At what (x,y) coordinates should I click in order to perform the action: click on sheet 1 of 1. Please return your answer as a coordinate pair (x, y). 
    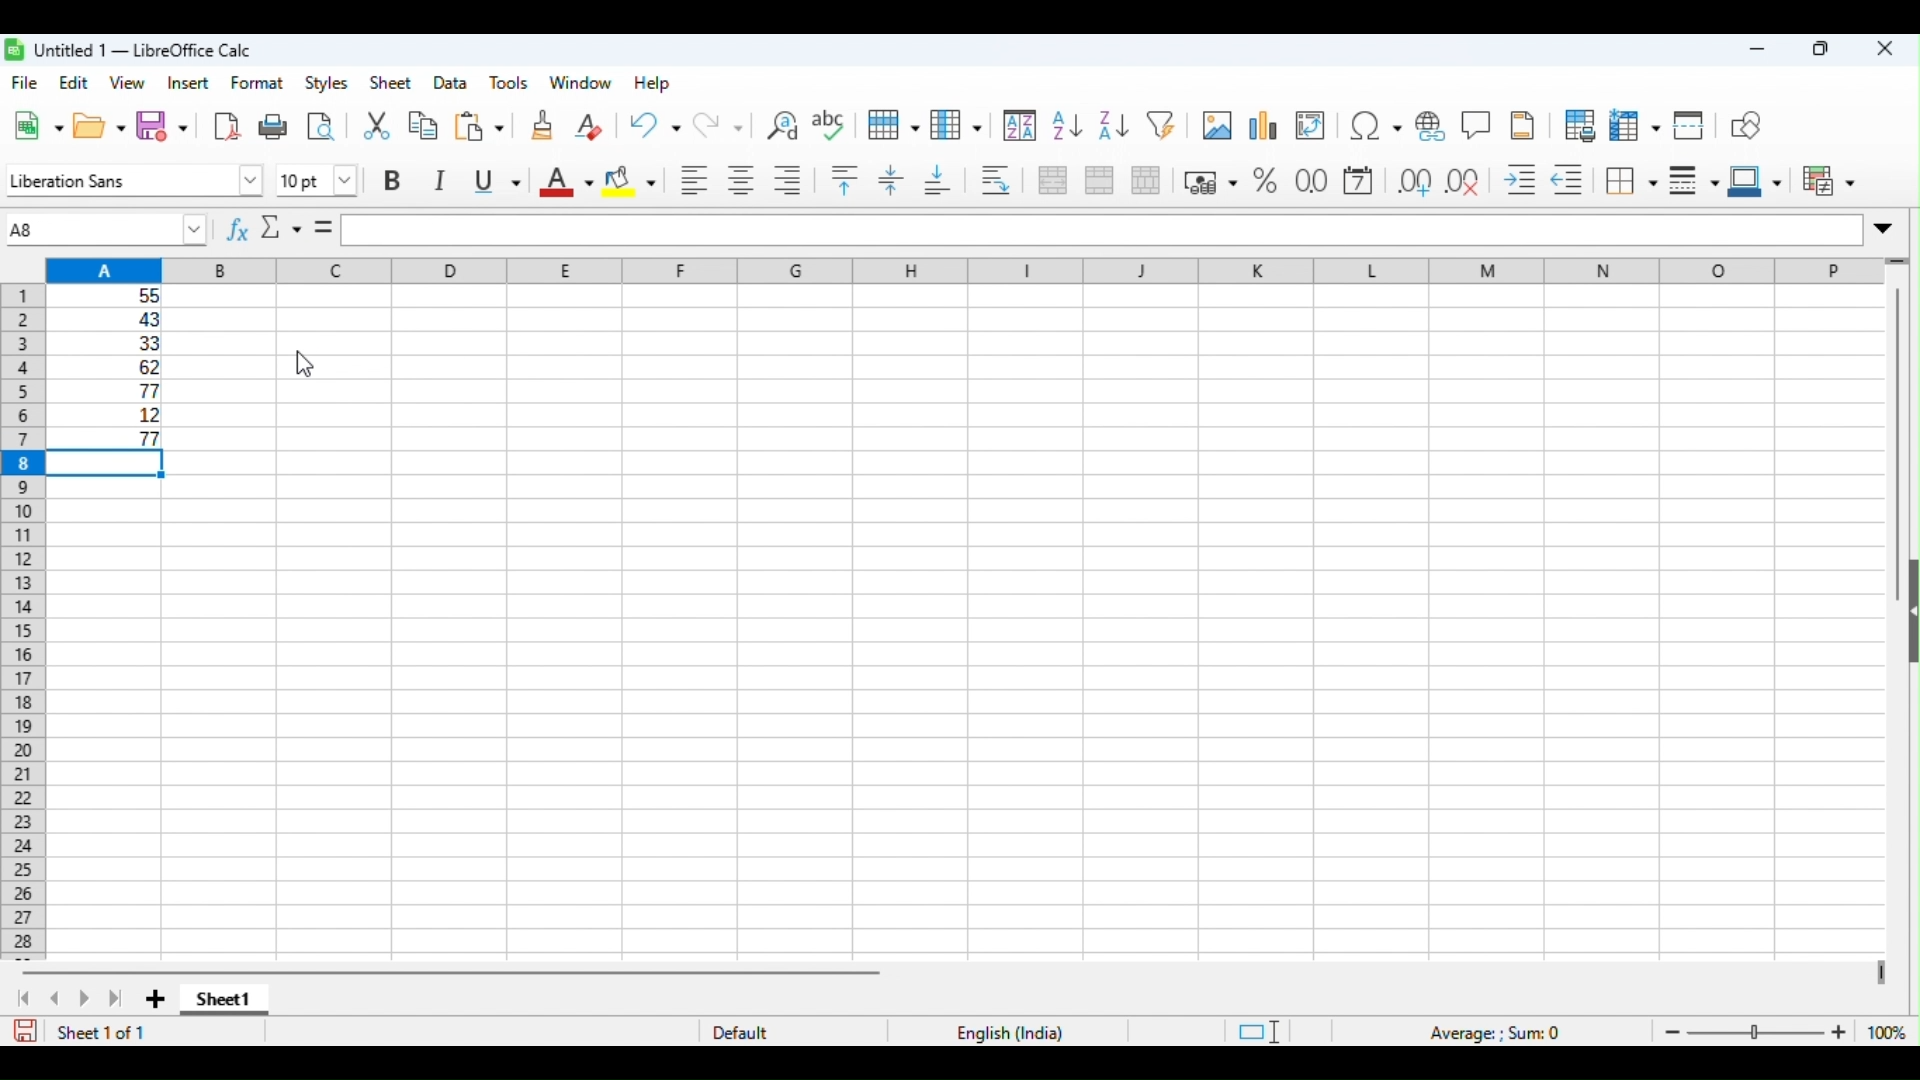
    Looking at the image, I should click on (103, 1032).